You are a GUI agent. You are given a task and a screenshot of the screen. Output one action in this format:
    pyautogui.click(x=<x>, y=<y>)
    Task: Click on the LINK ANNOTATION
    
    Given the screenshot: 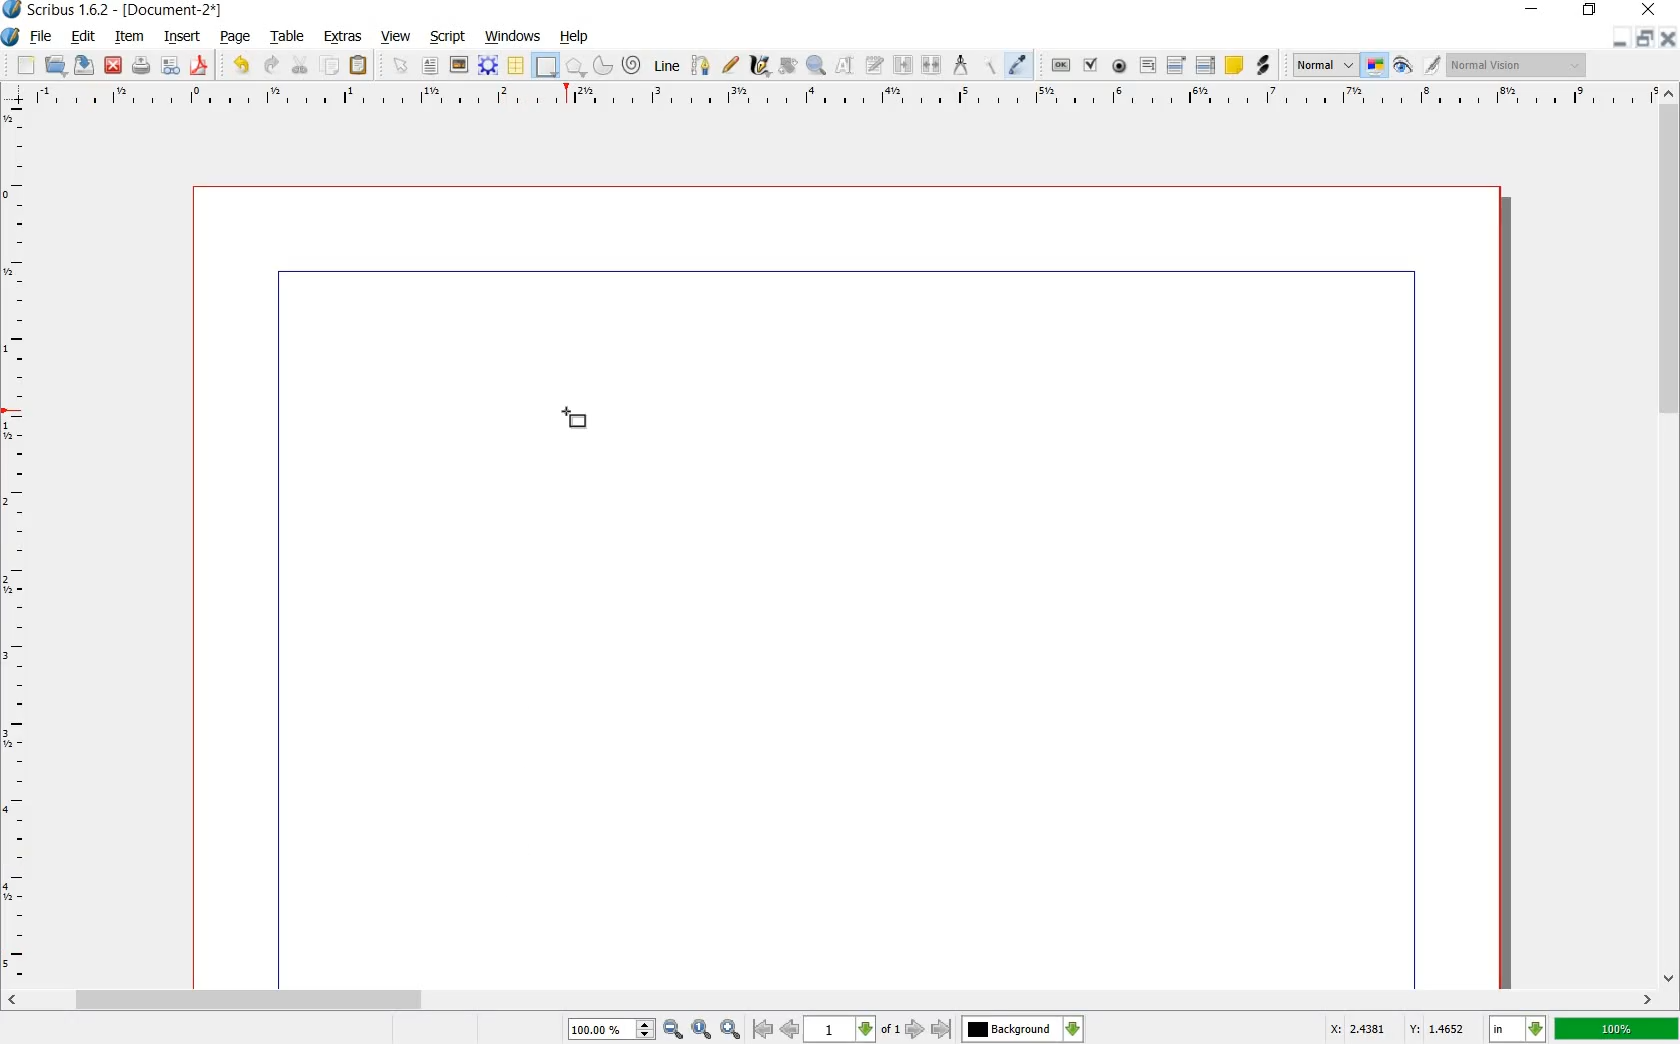 What is the action you would take?
    pyautogui.click(x=1264, y=66)
    